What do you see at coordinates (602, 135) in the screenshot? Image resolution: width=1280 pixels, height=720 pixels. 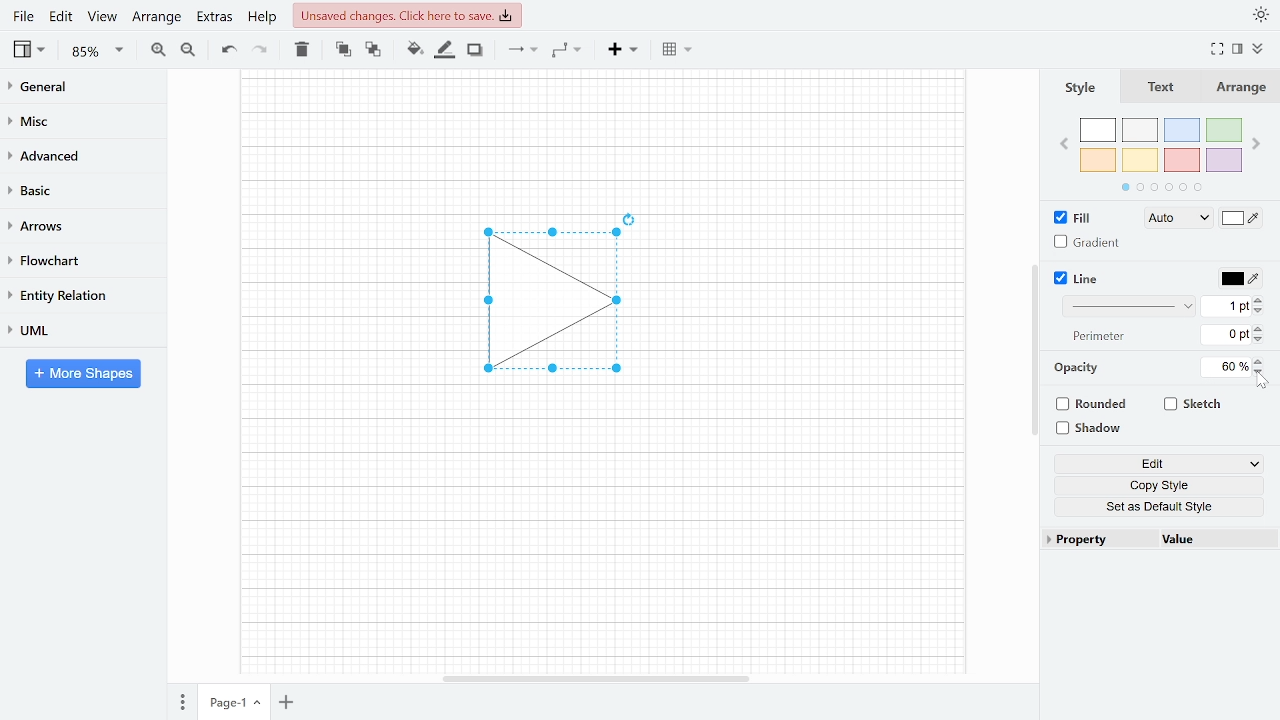 I see `workspace` at bounding box center [602, 135].